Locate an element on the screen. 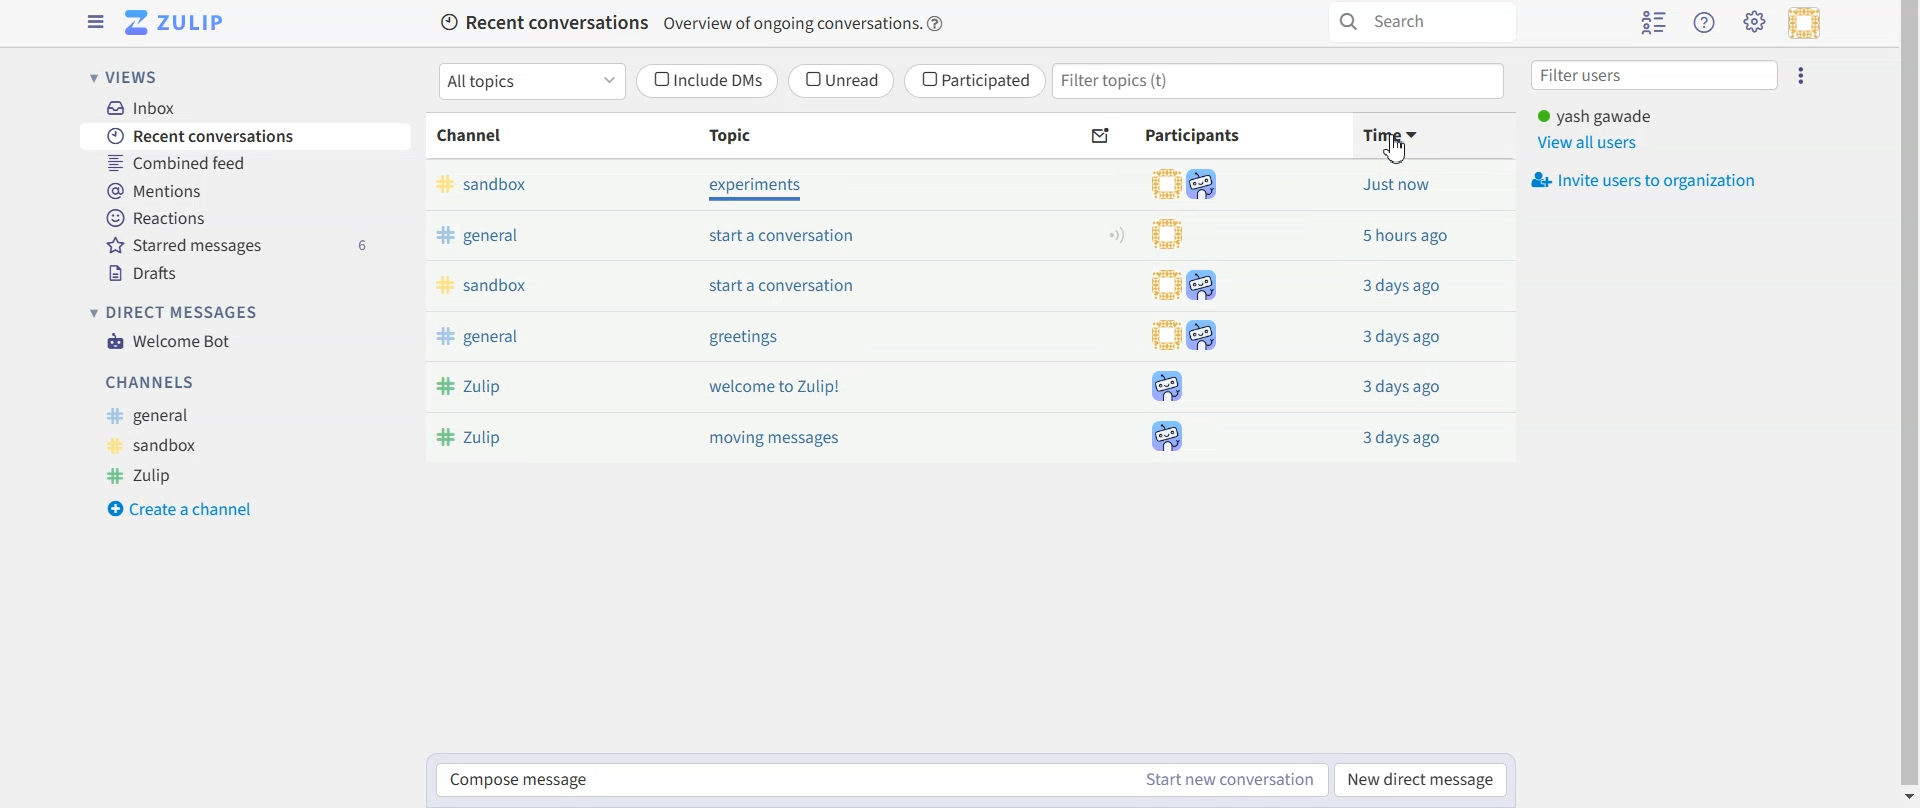 Image resolution: width=1920 pixels, height=808 pixels. Topic is located at coordinates (760, 136).